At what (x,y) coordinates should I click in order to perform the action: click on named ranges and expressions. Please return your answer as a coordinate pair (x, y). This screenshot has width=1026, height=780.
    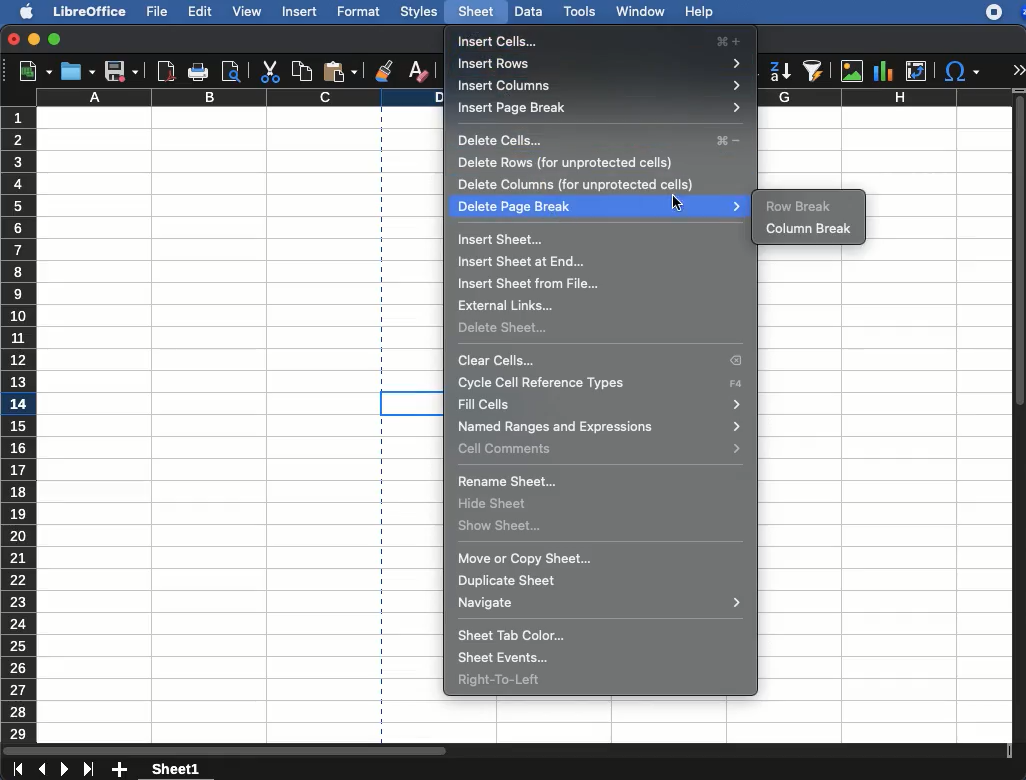
    Looking at the image, I should click on (600, 427).